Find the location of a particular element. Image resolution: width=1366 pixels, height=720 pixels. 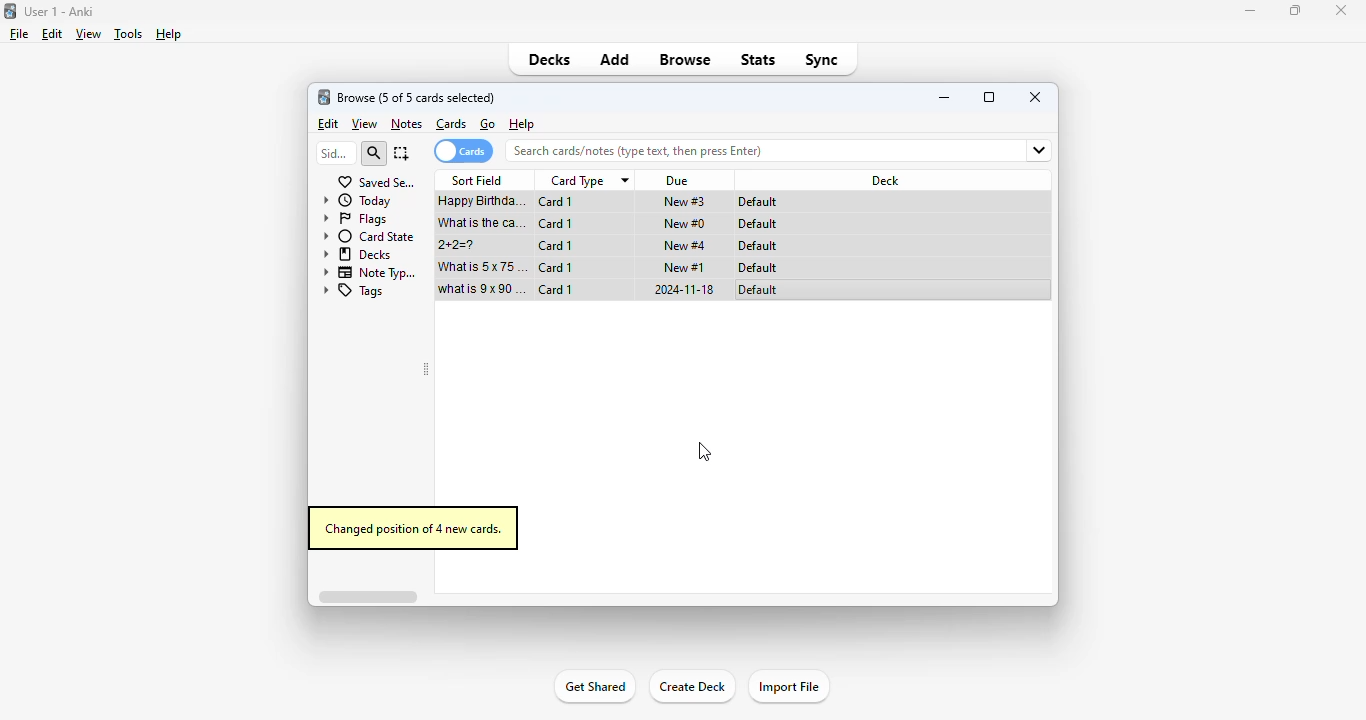

changed position of 4 new cards is located at coordinates (412, 529).